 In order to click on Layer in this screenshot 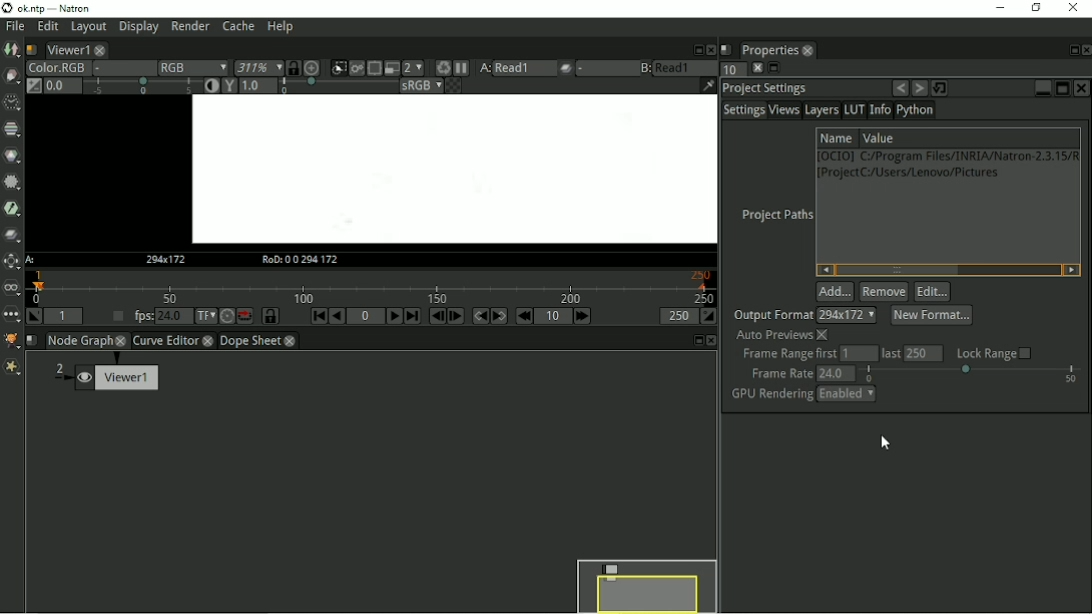, I will do `click(55, 68)`.